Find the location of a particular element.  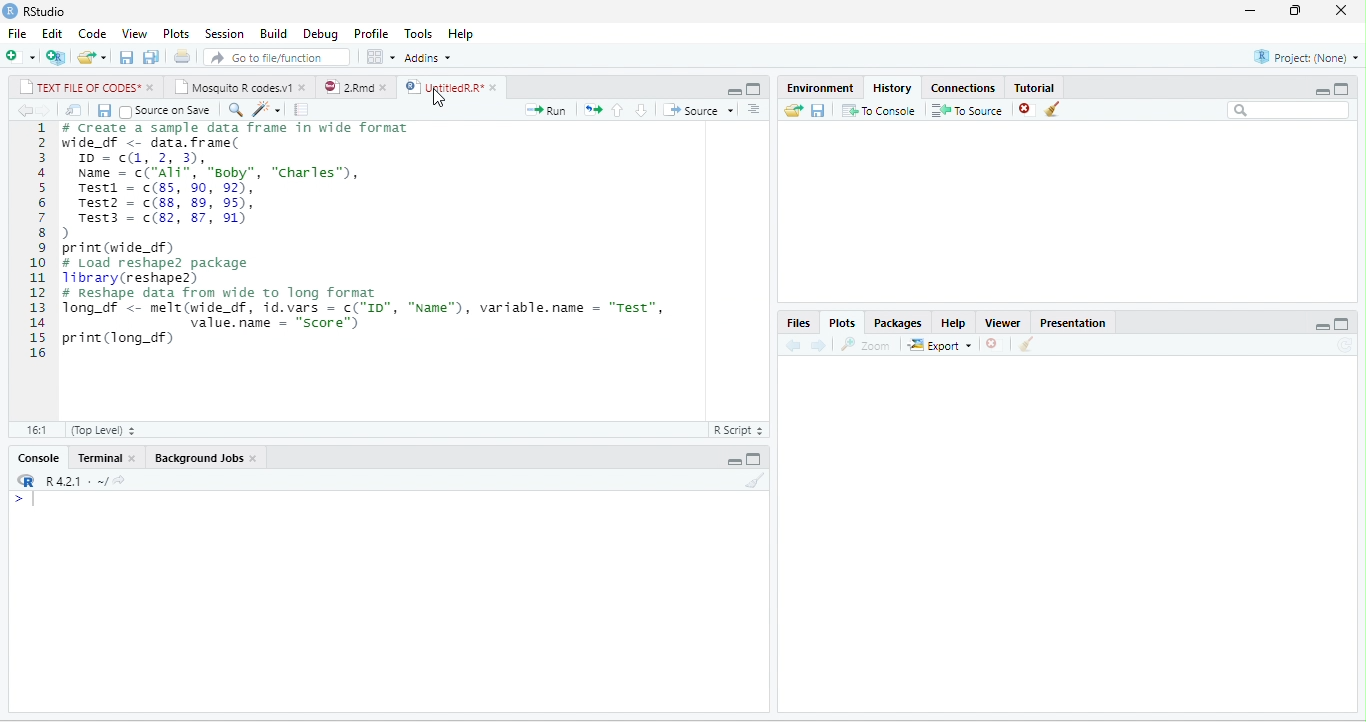

print is located at coordinates (183, 57).